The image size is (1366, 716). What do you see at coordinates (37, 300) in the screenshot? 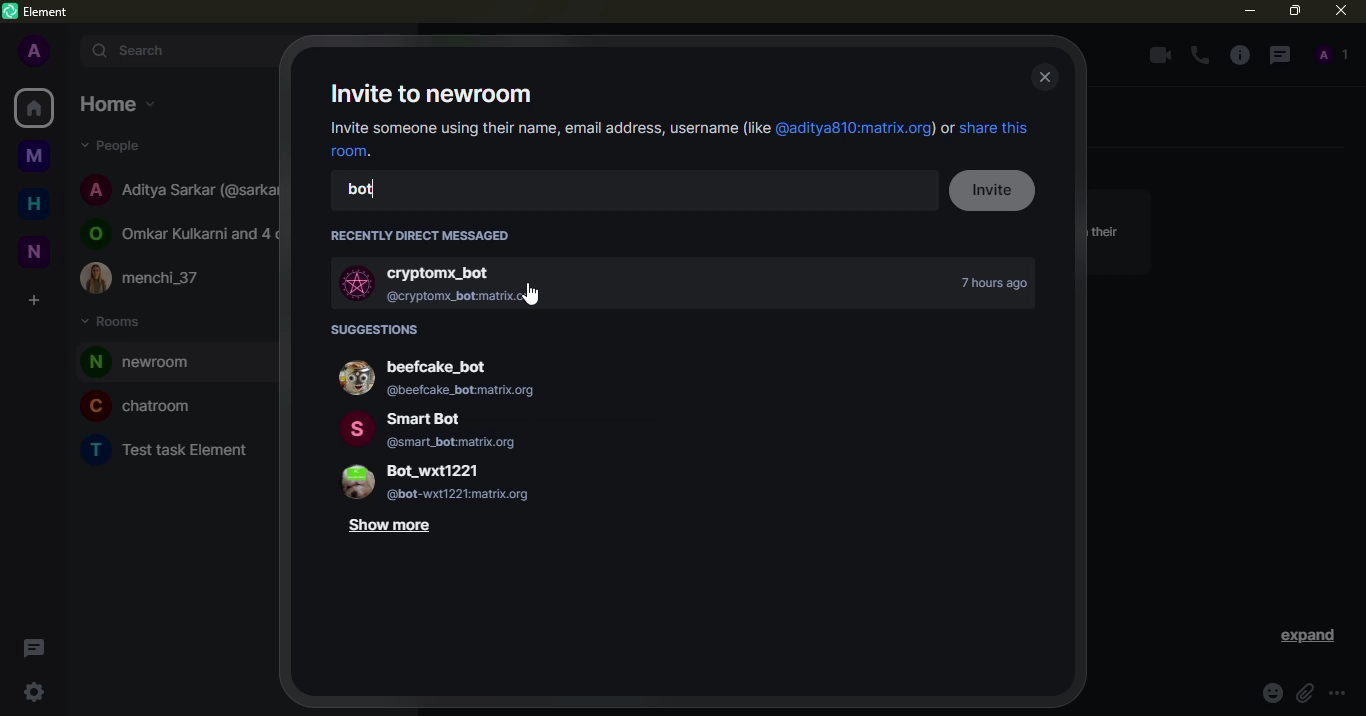
I see `create space` at bounding box center [37, 300].